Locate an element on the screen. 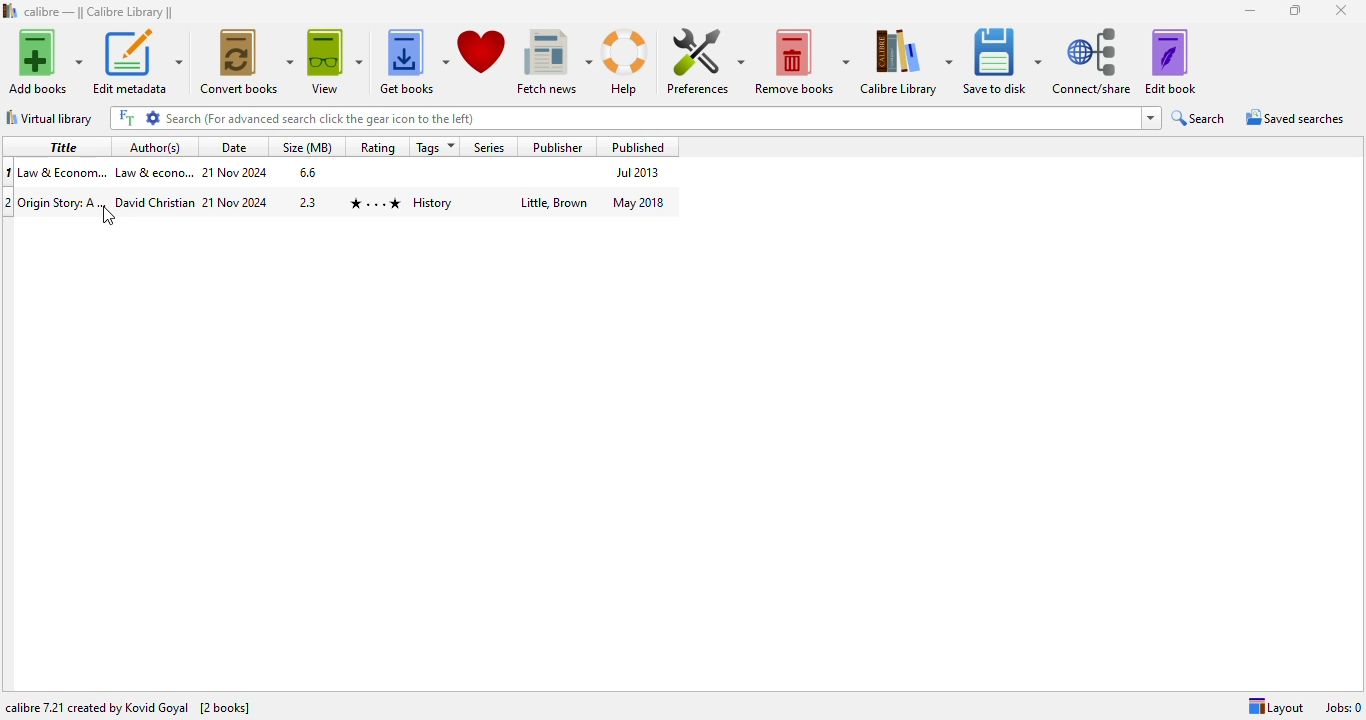 The height and width of the screenshot is (720, 1366). david christian is located at coordinates (155, 201).